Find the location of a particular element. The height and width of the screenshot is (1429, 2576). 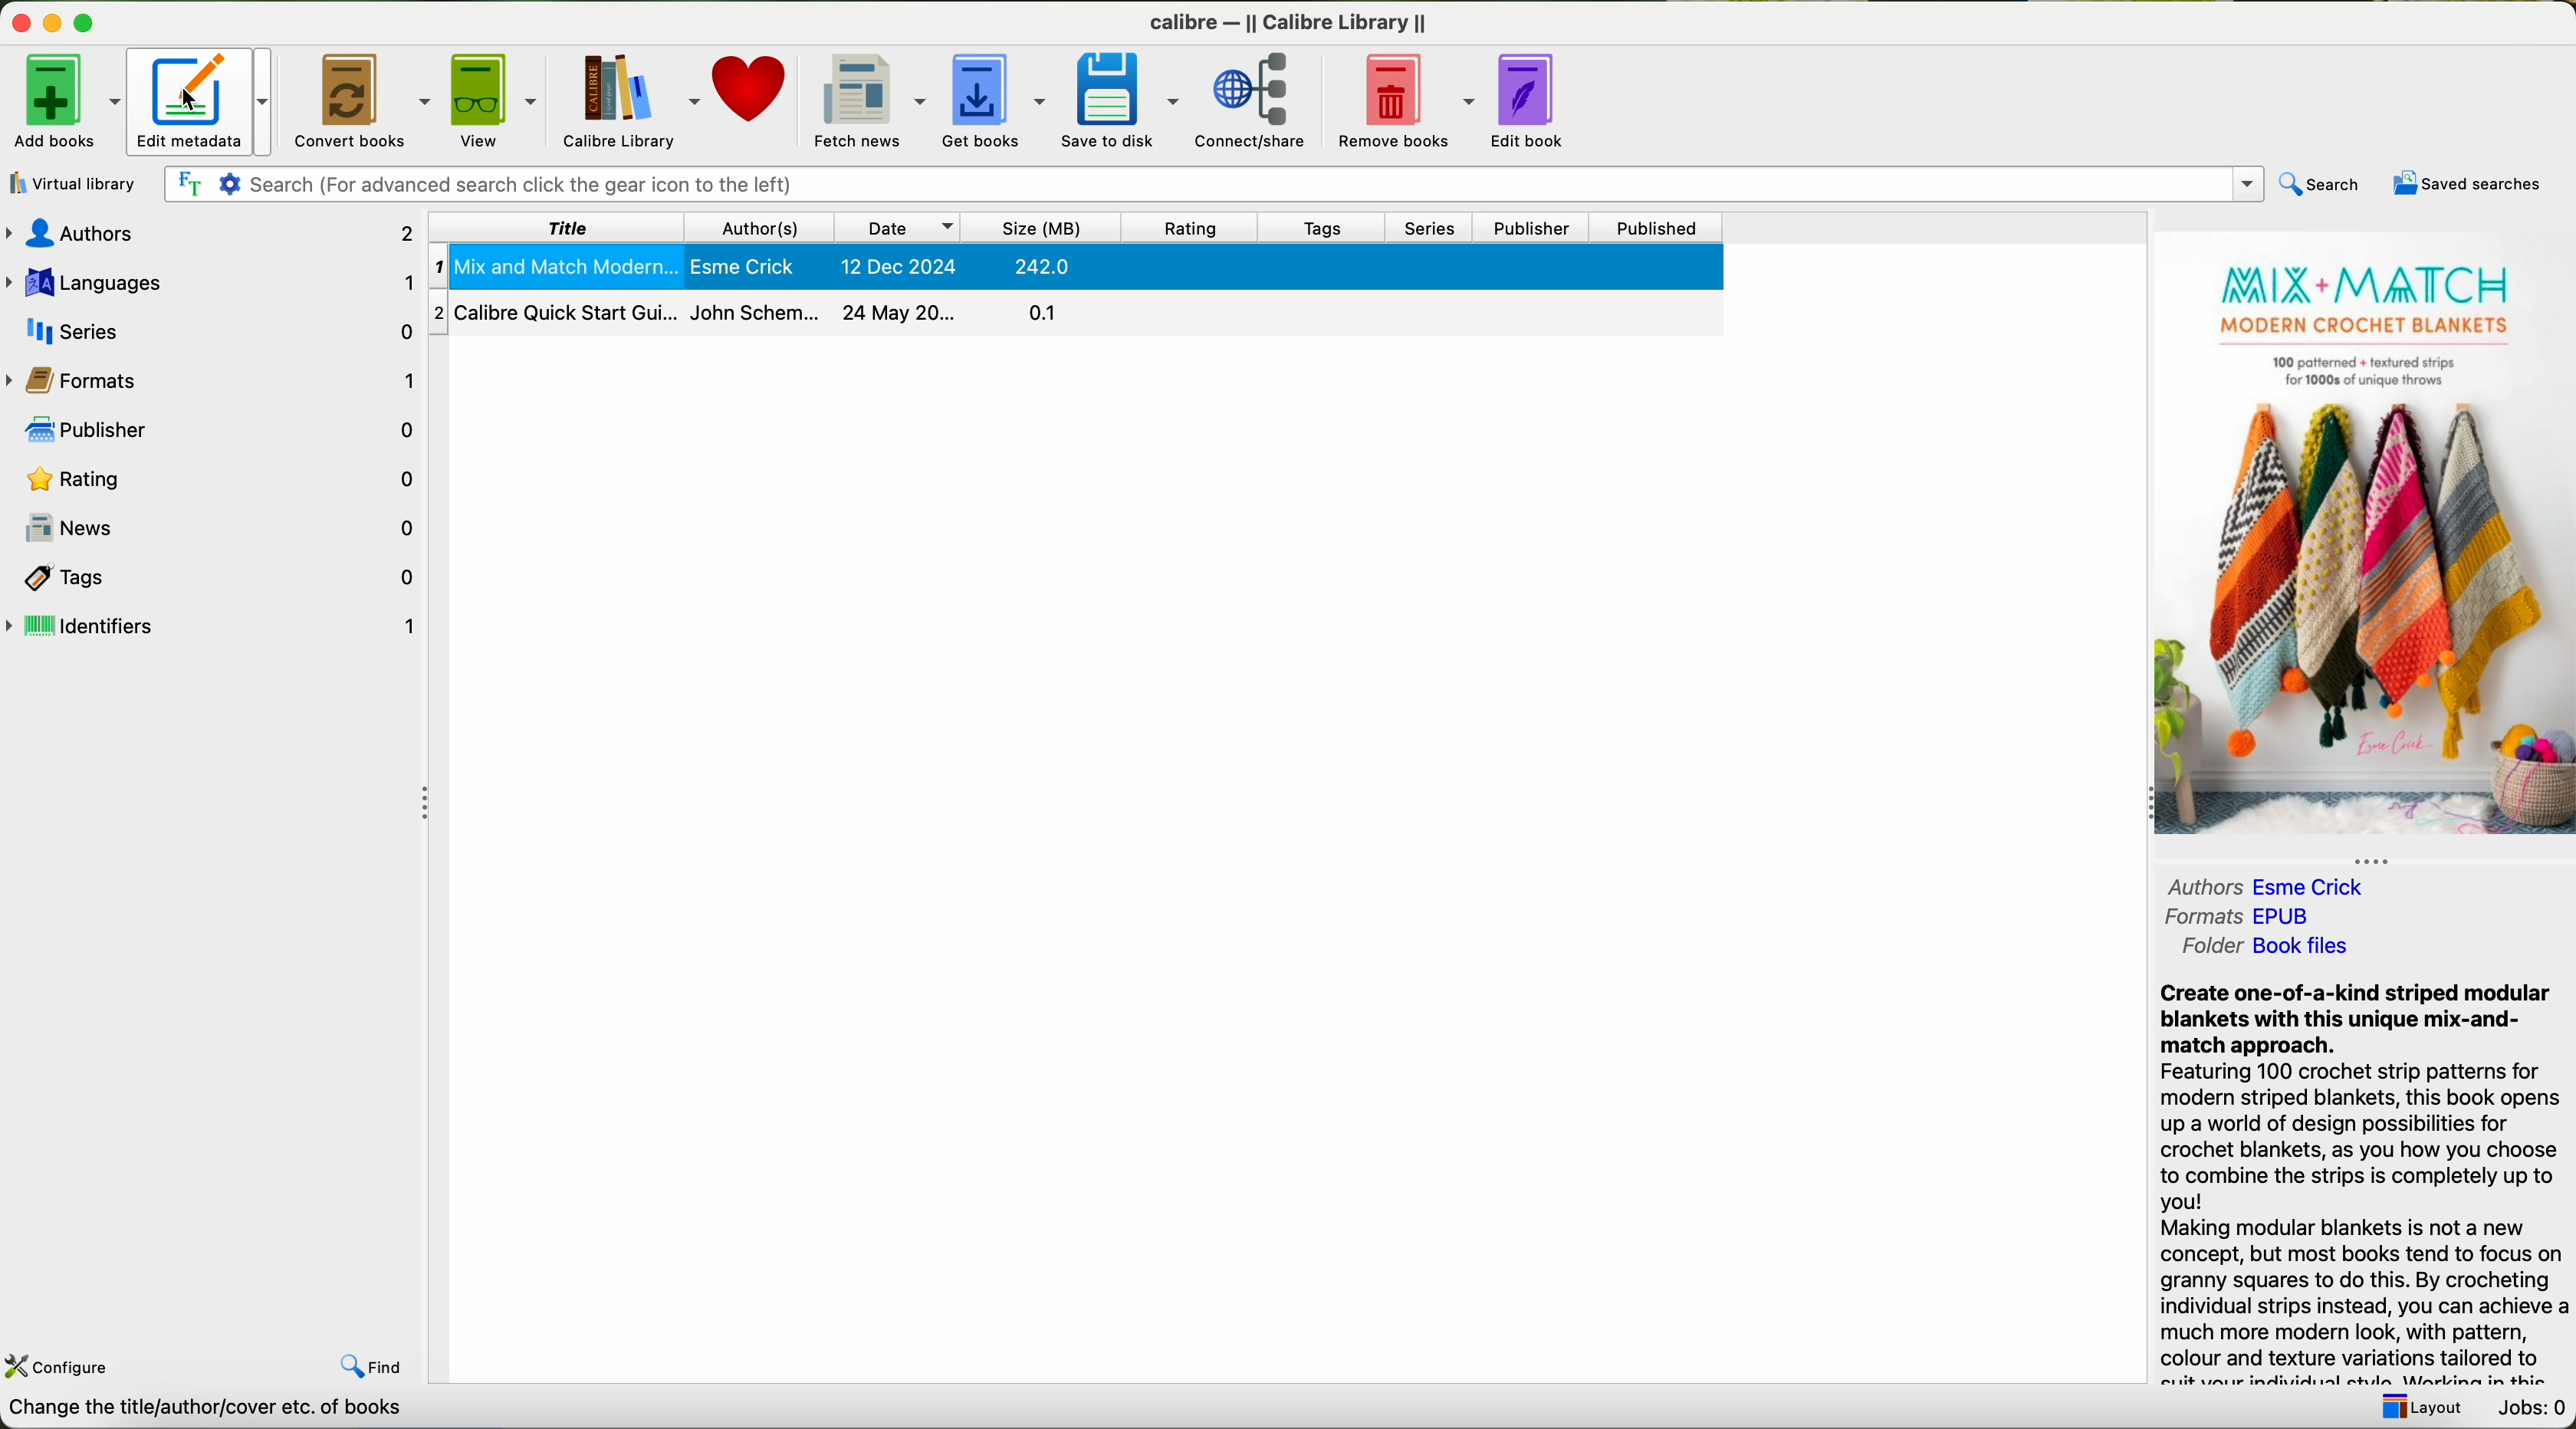

close program is located at coordinates (21, 22).